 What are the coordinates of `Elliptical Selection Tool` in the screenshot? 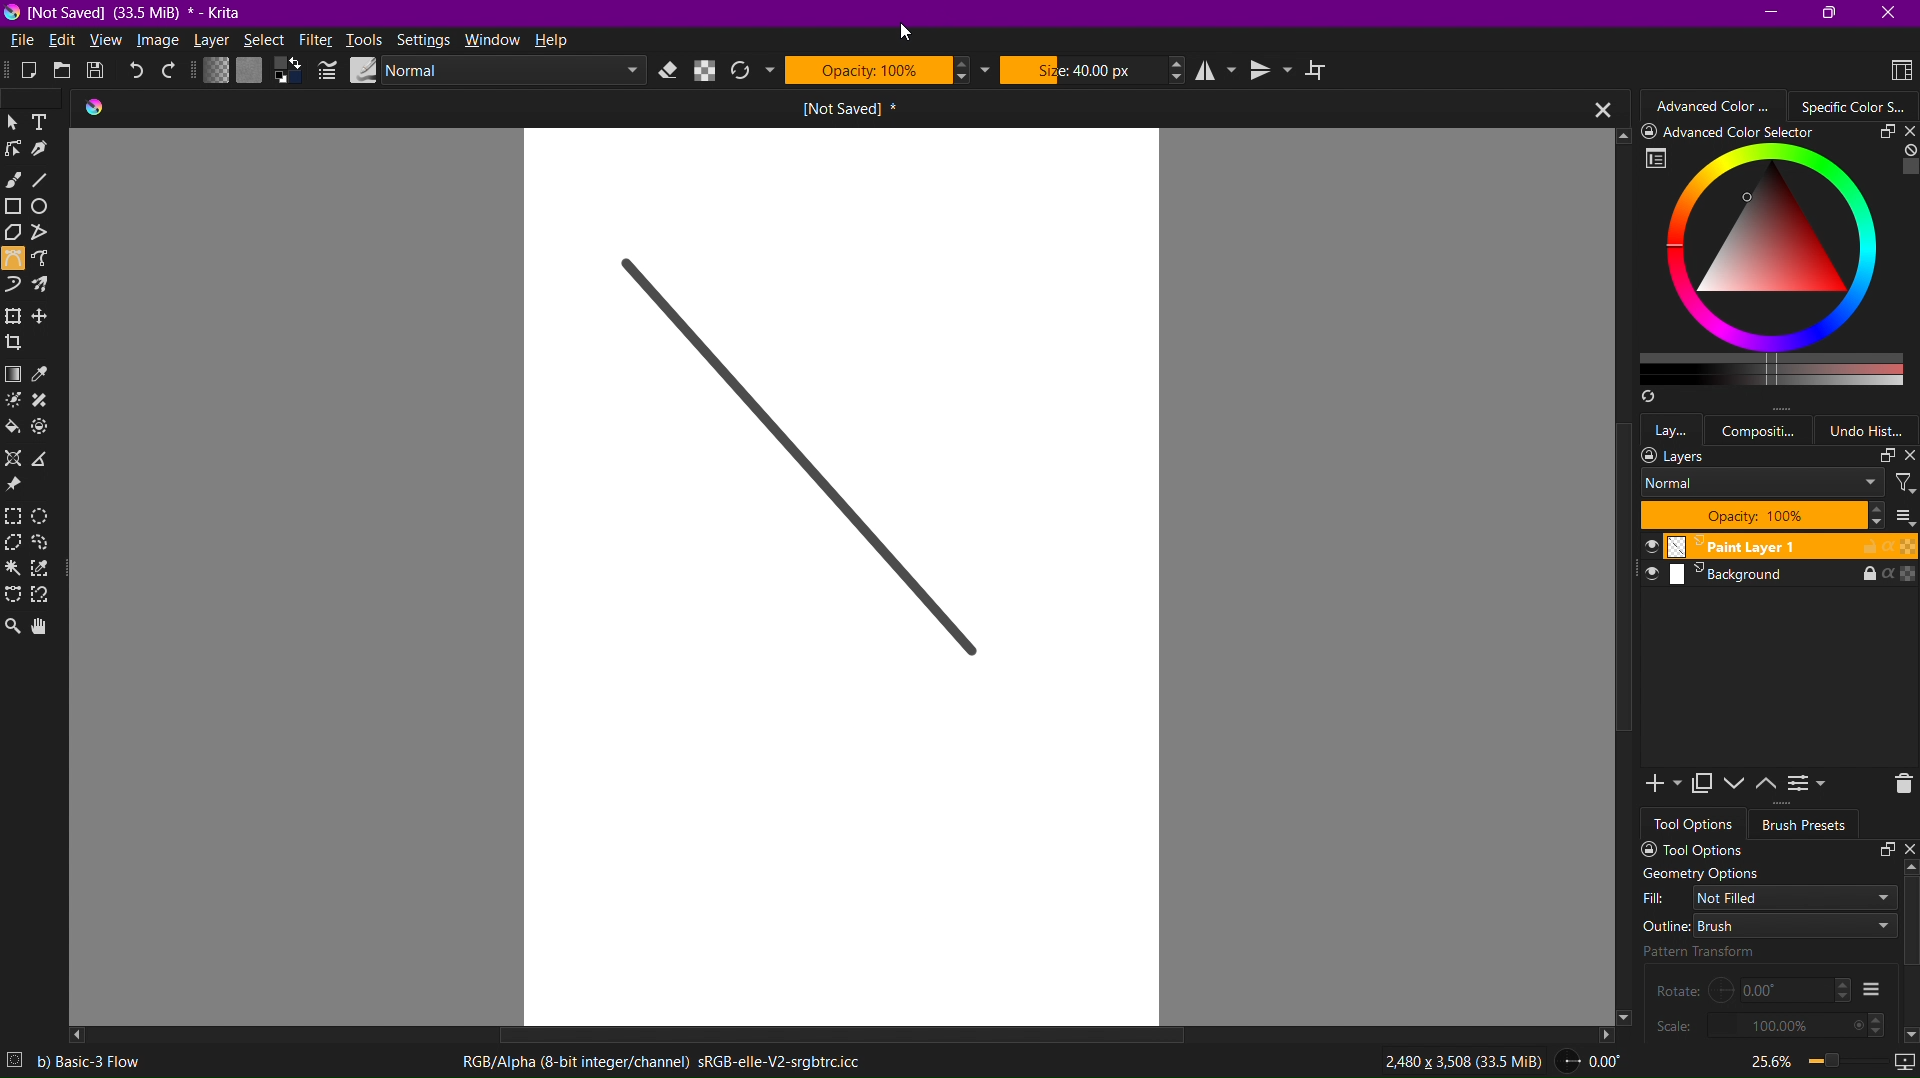 It's located at (49, 515).